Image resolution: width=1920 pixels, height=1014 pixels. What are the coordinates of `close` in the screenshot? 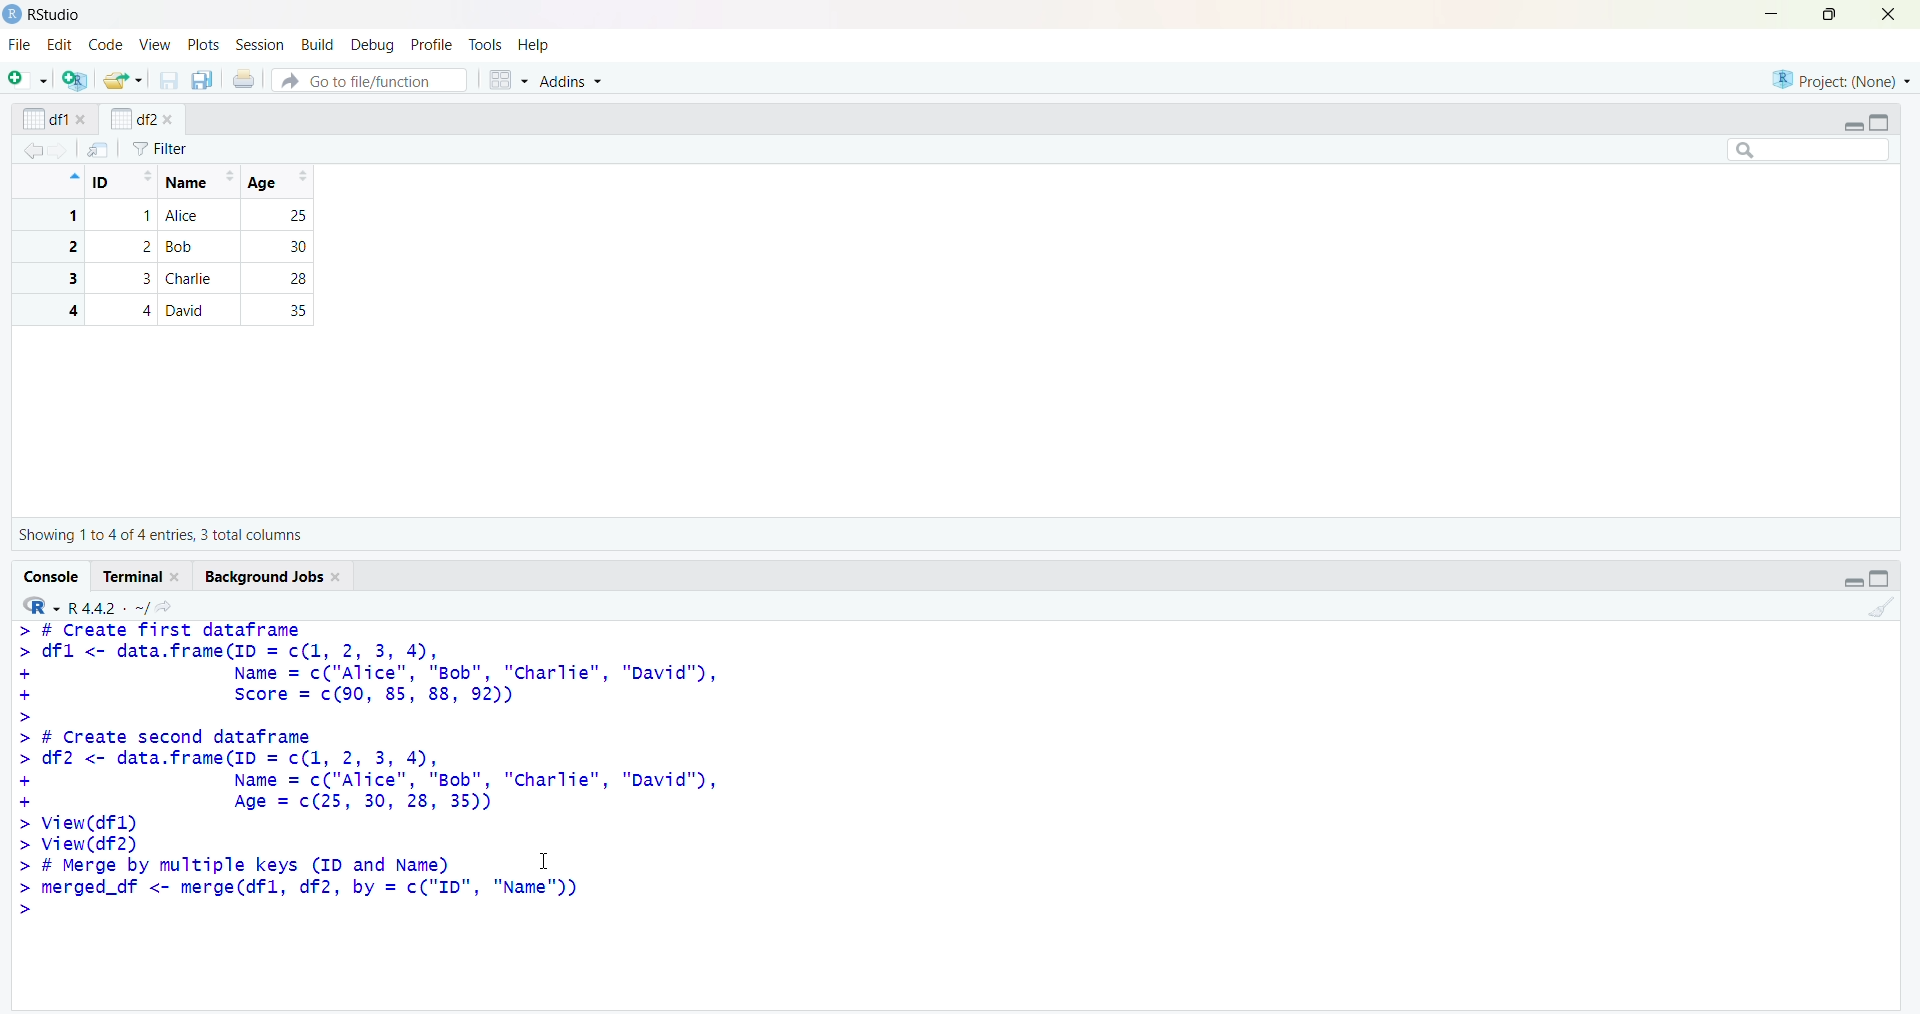 It's located at (168, 120).